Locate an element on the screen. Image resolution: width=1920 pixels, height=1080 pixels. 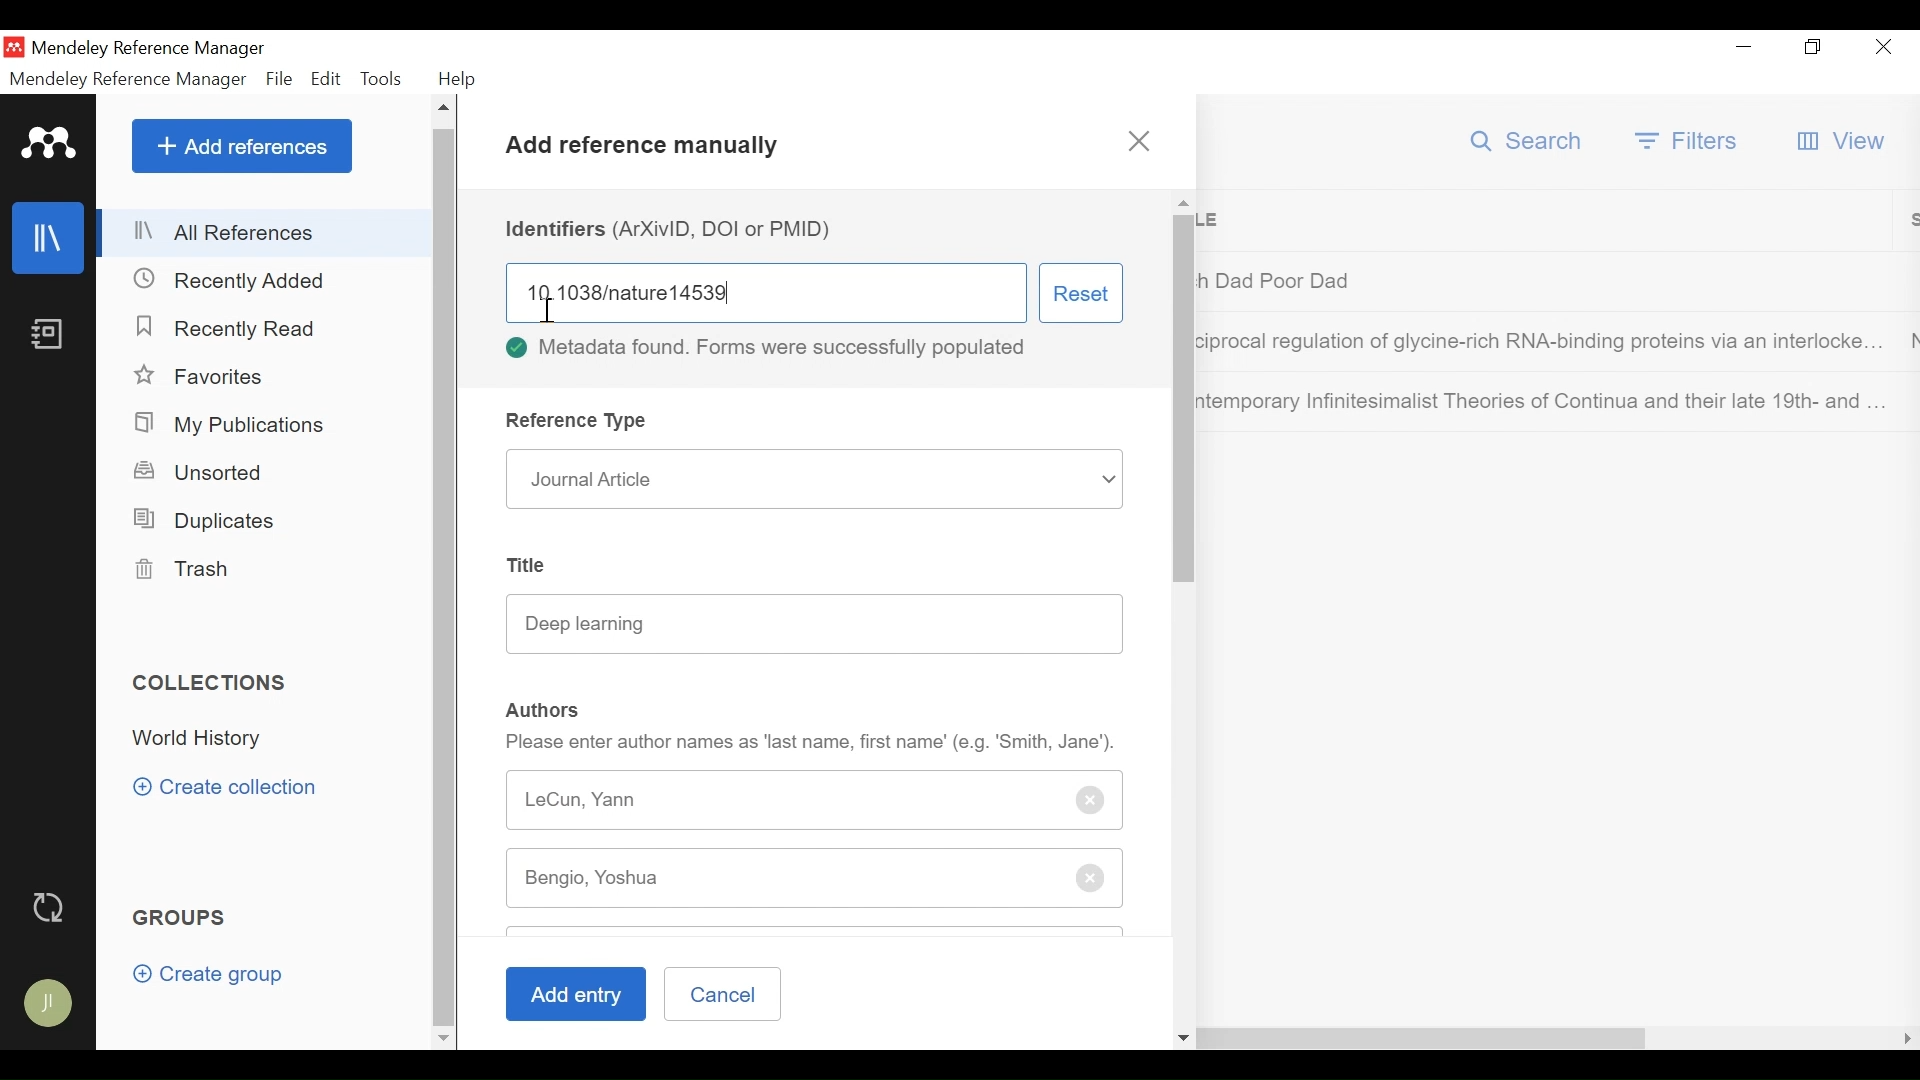
Add Entry is located at coordinates (573, 995).